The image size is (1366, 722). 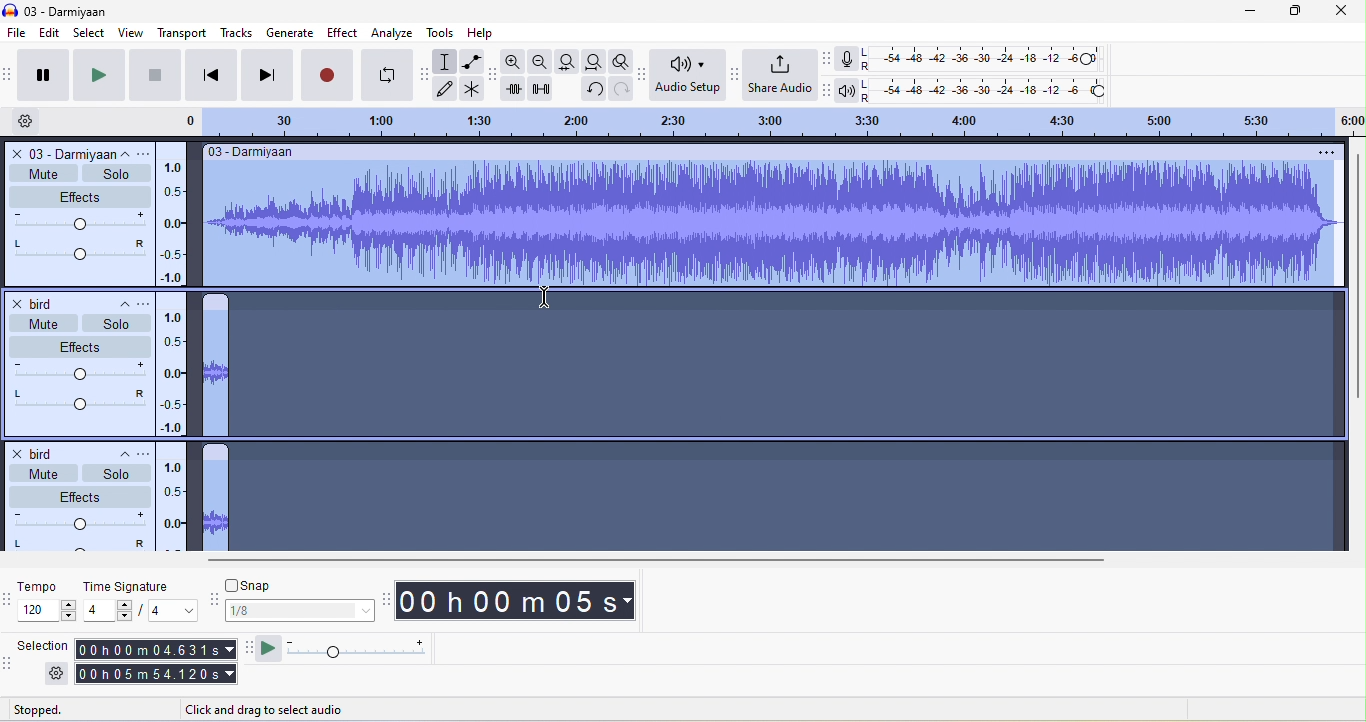 What do you see at coordinates (624, 59) in the screenshot?
I see `zoom toggle` at bounding box center [624, 59].